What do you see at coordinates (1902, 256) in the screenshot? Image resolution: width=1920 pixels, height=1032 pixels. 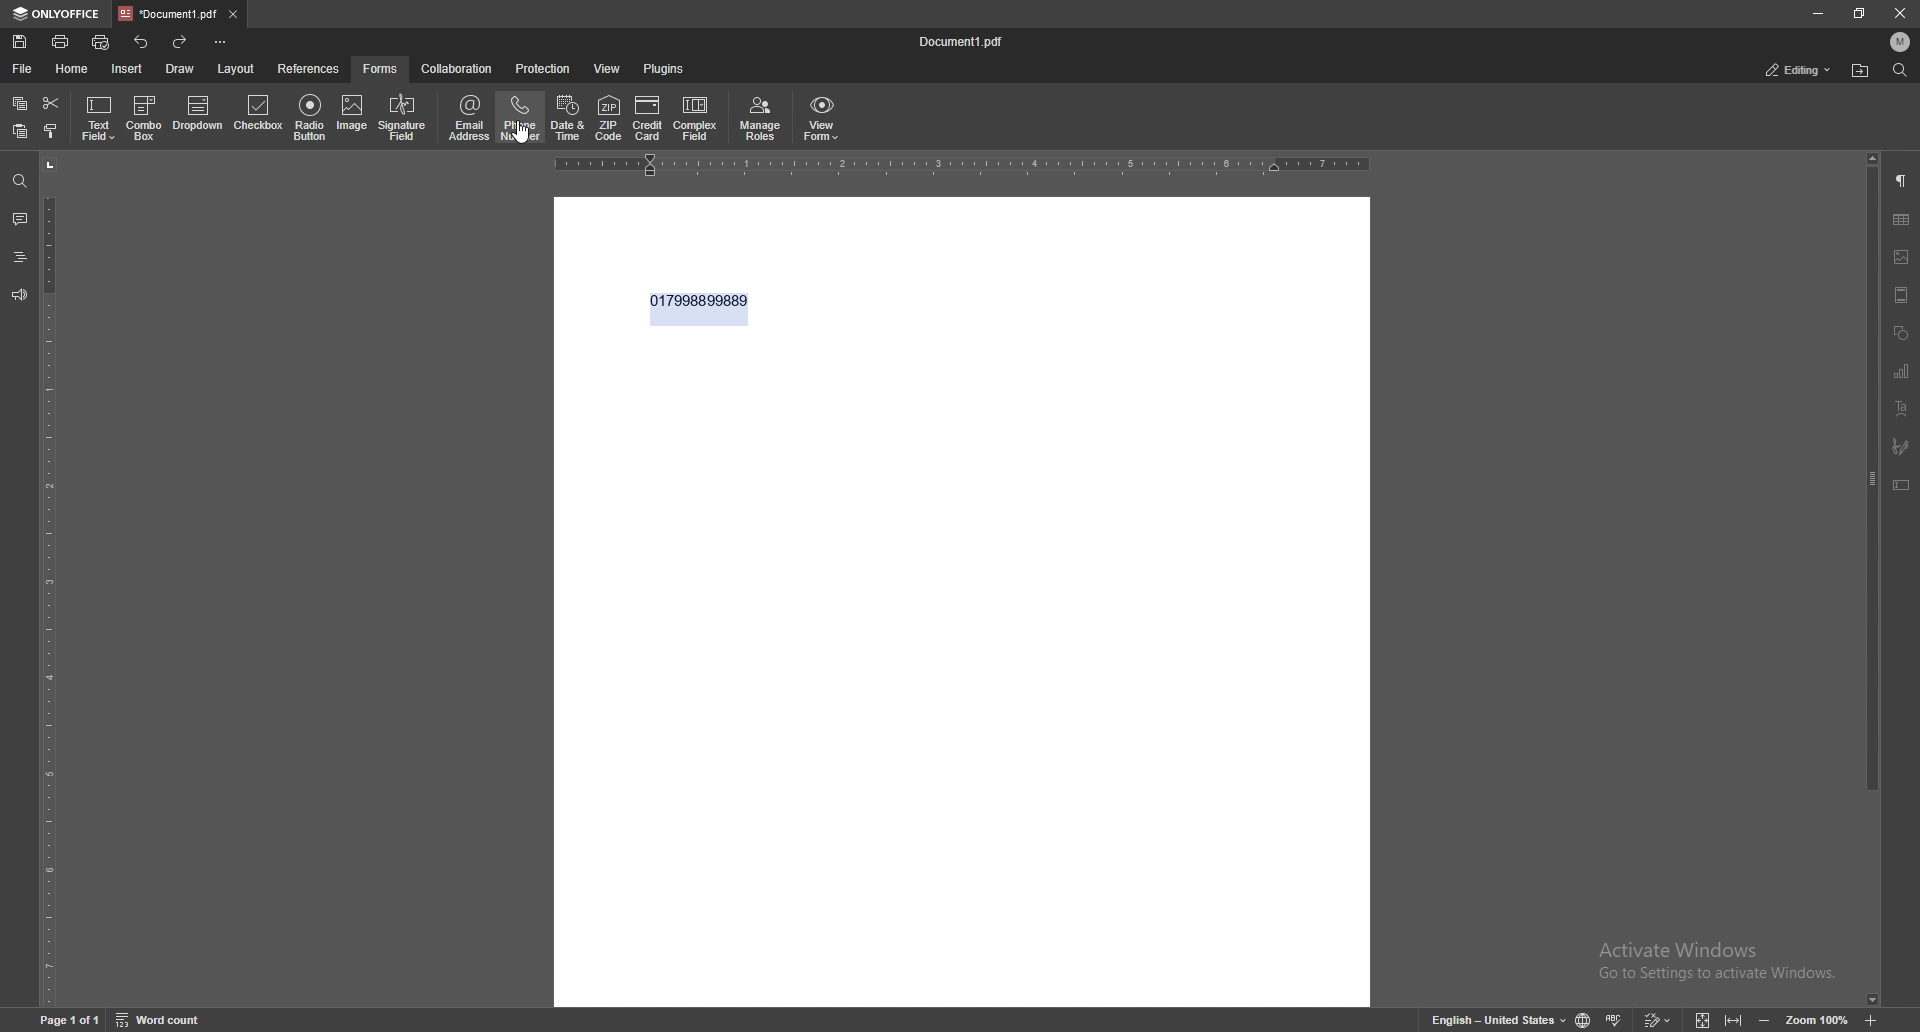 I see `image` at bounding box center [1902, 256].